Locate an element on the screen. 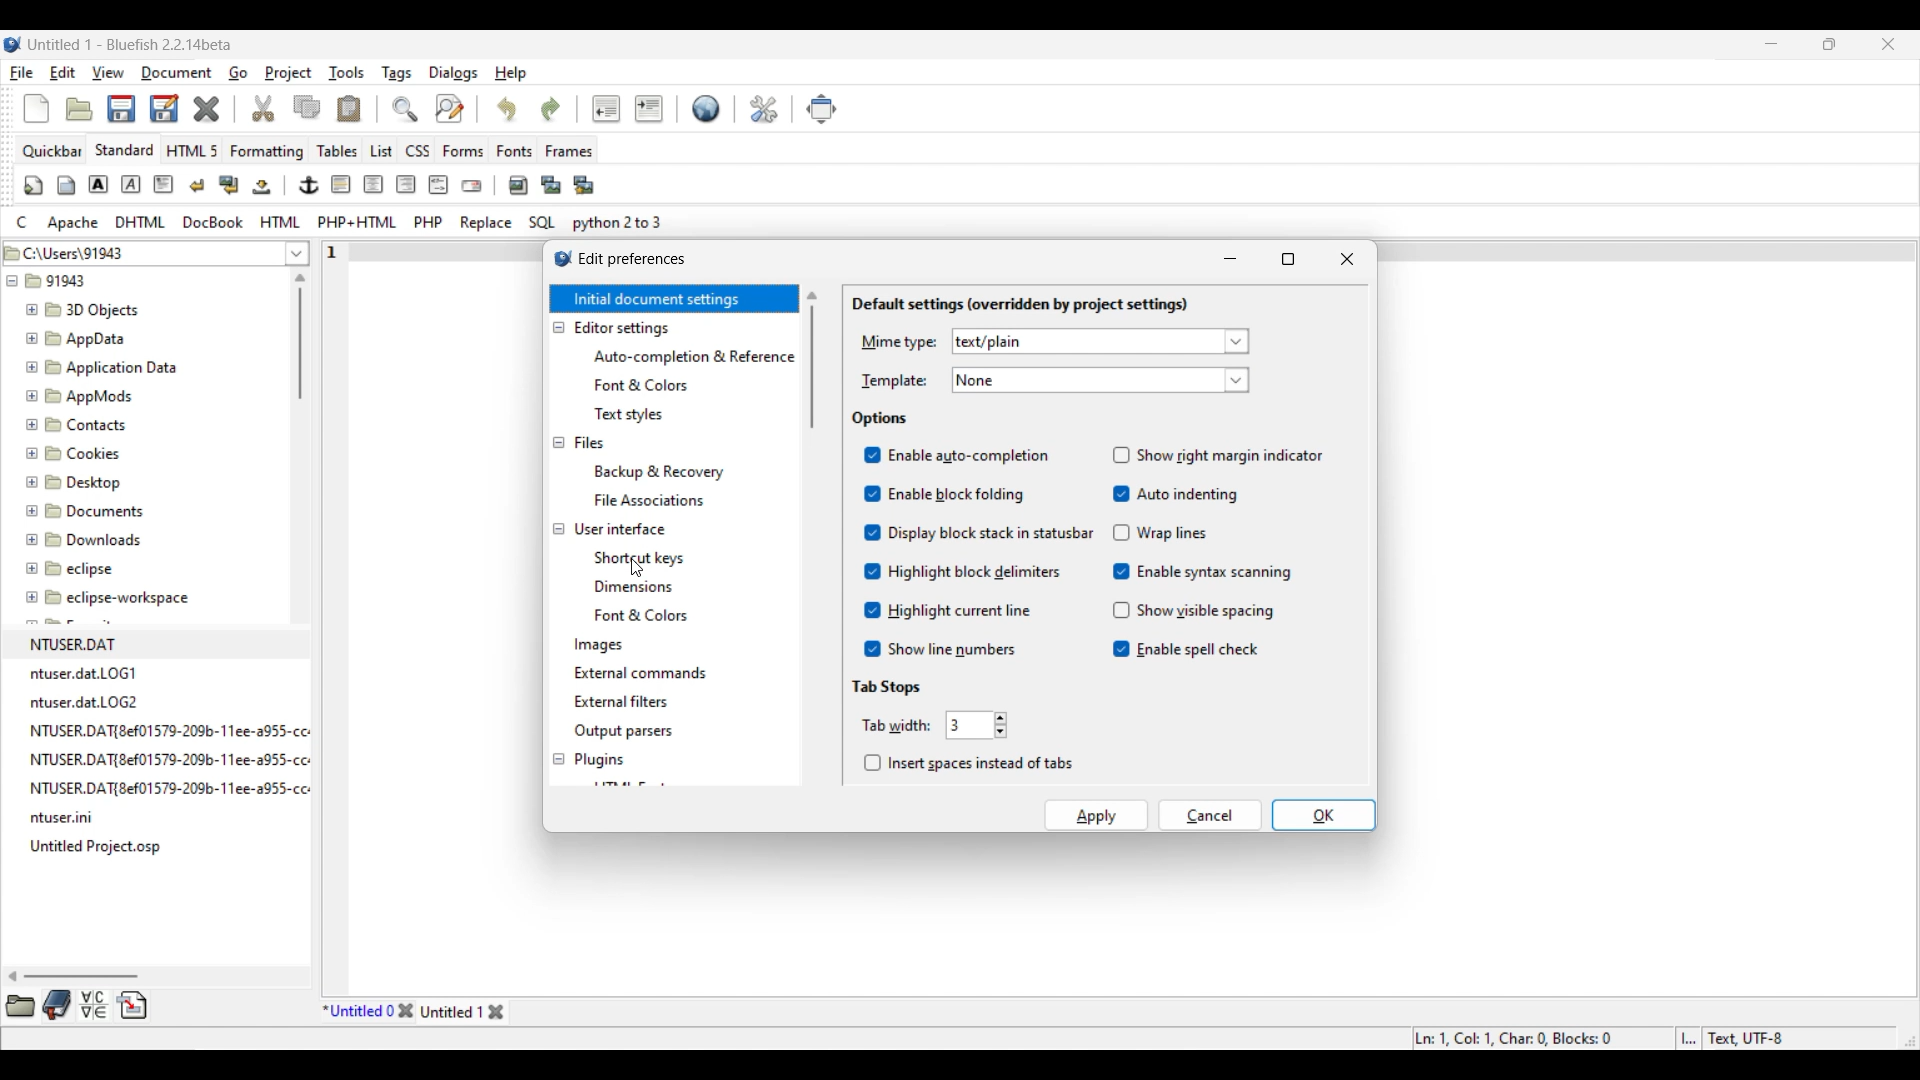  3D Objects is located at coordinates (85, 310).